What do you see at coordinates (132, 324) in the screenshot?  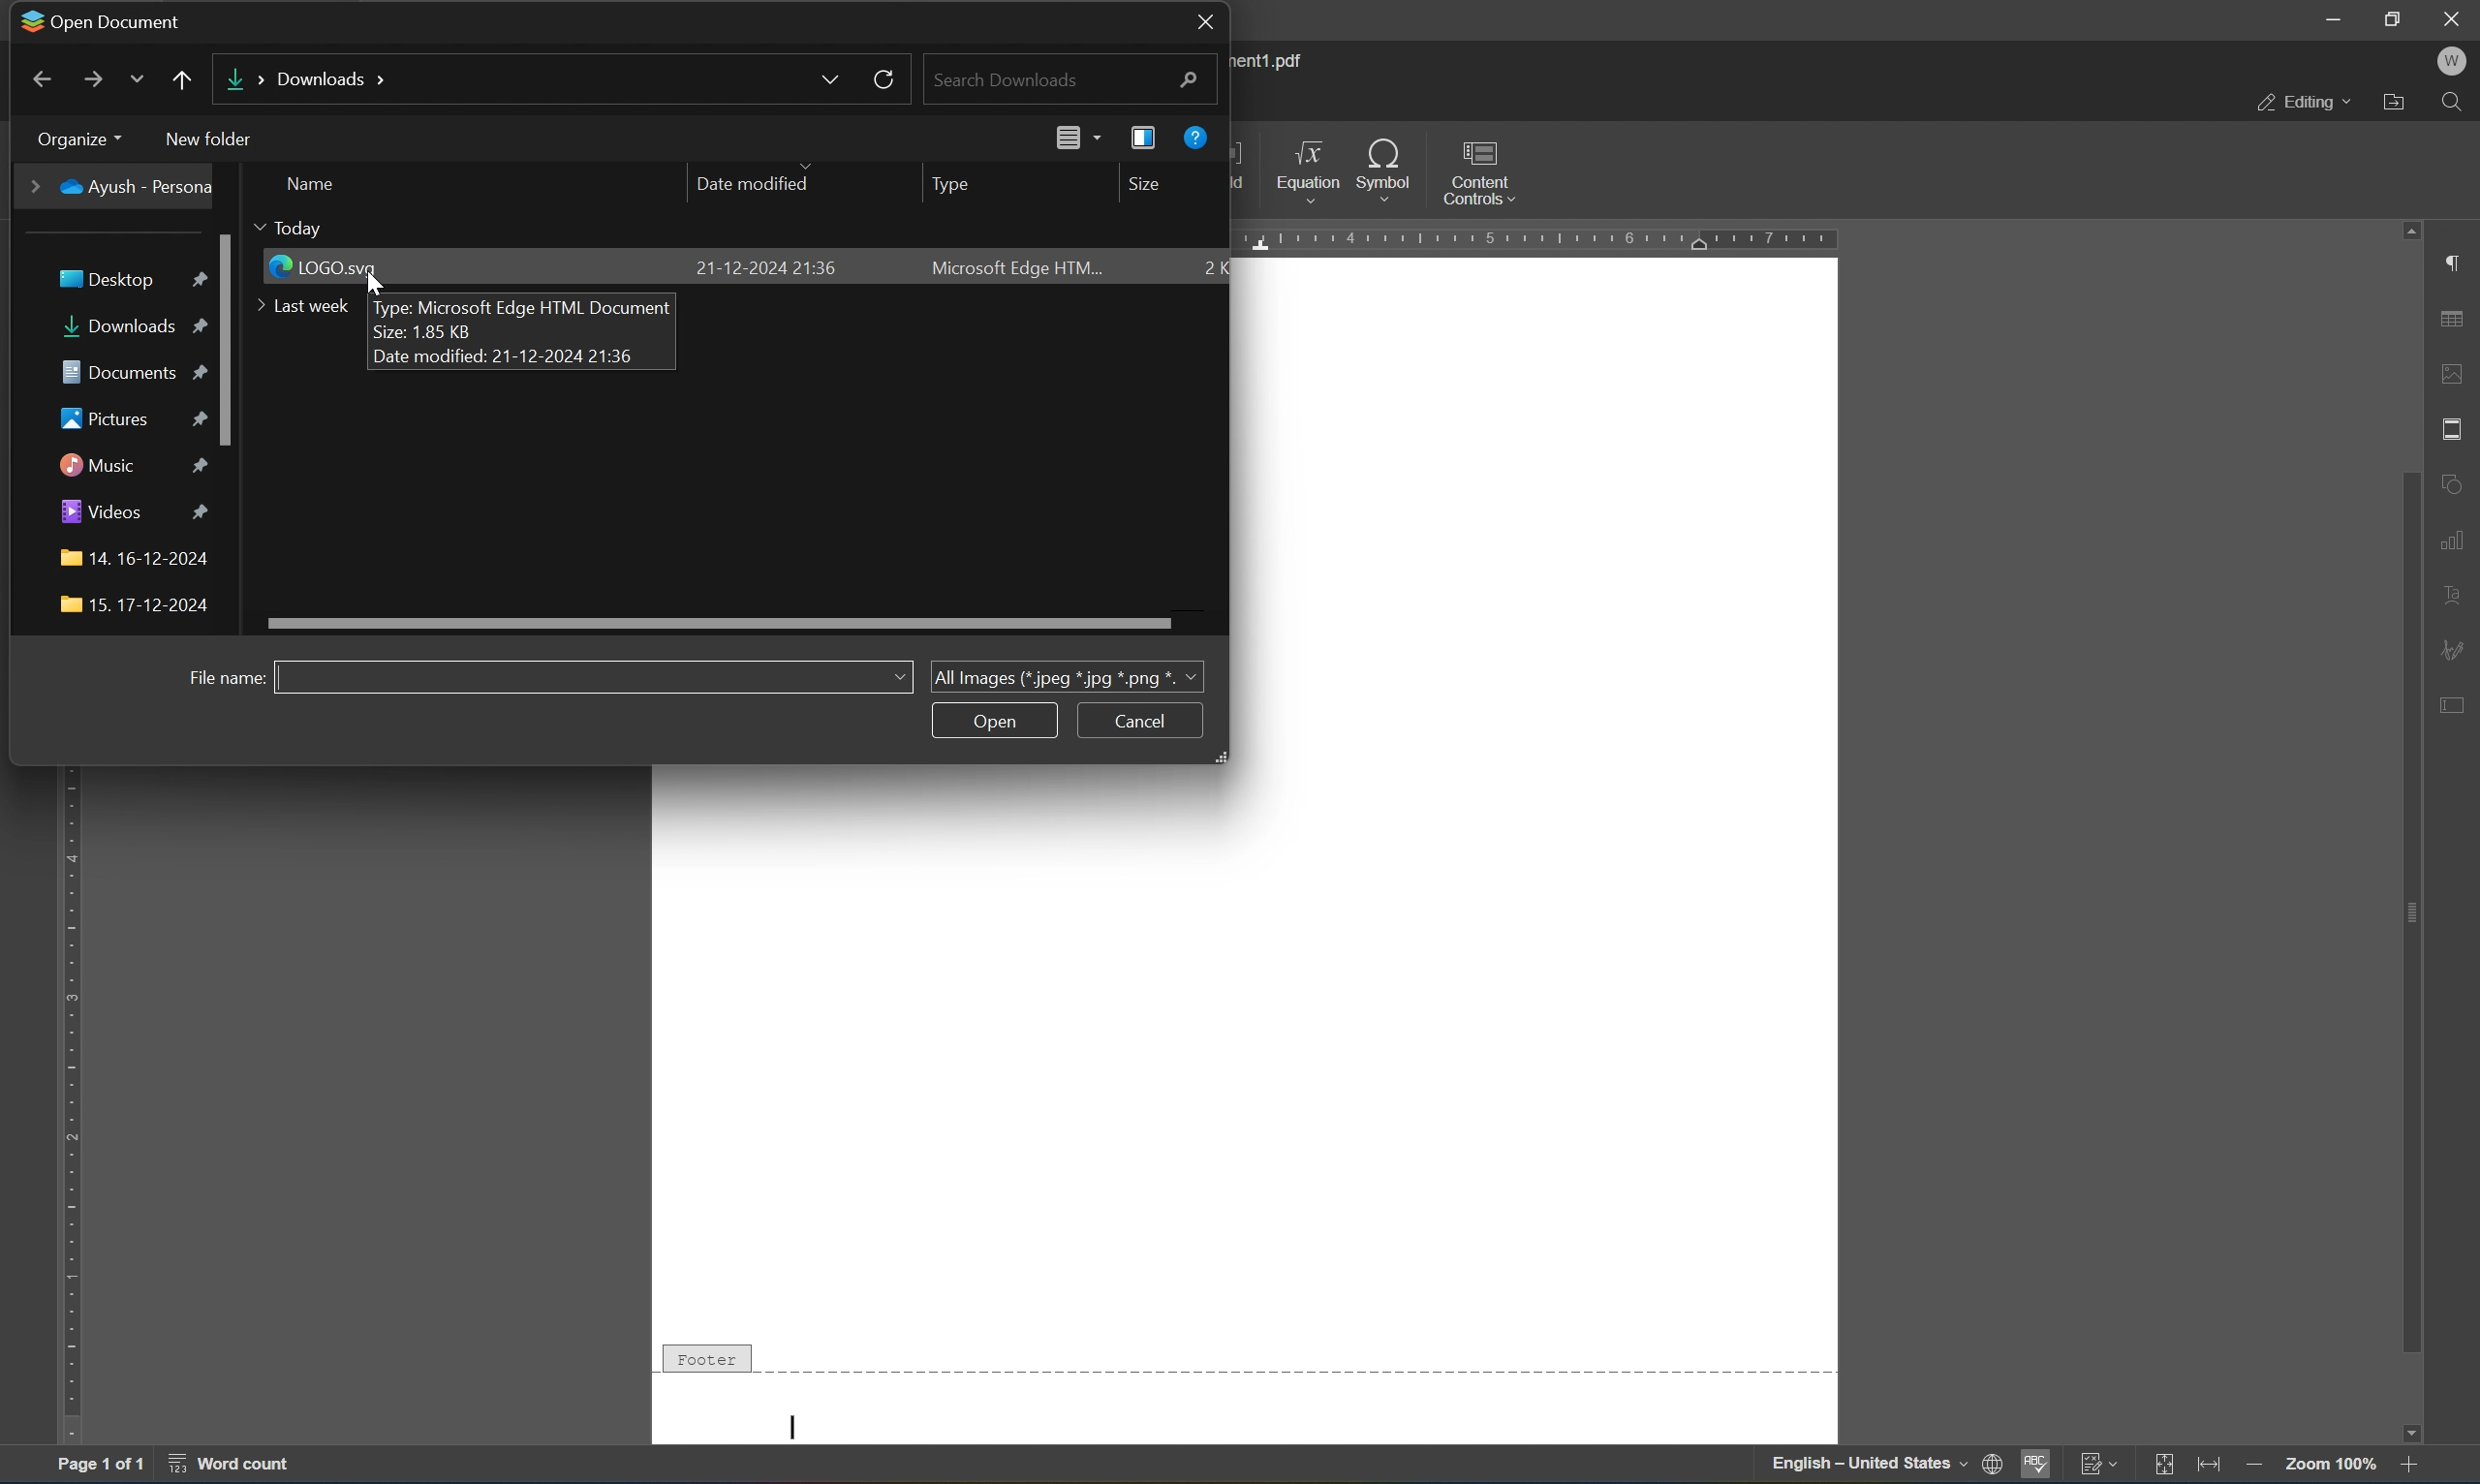 I see `downloads` at bounding box center [132, 324].